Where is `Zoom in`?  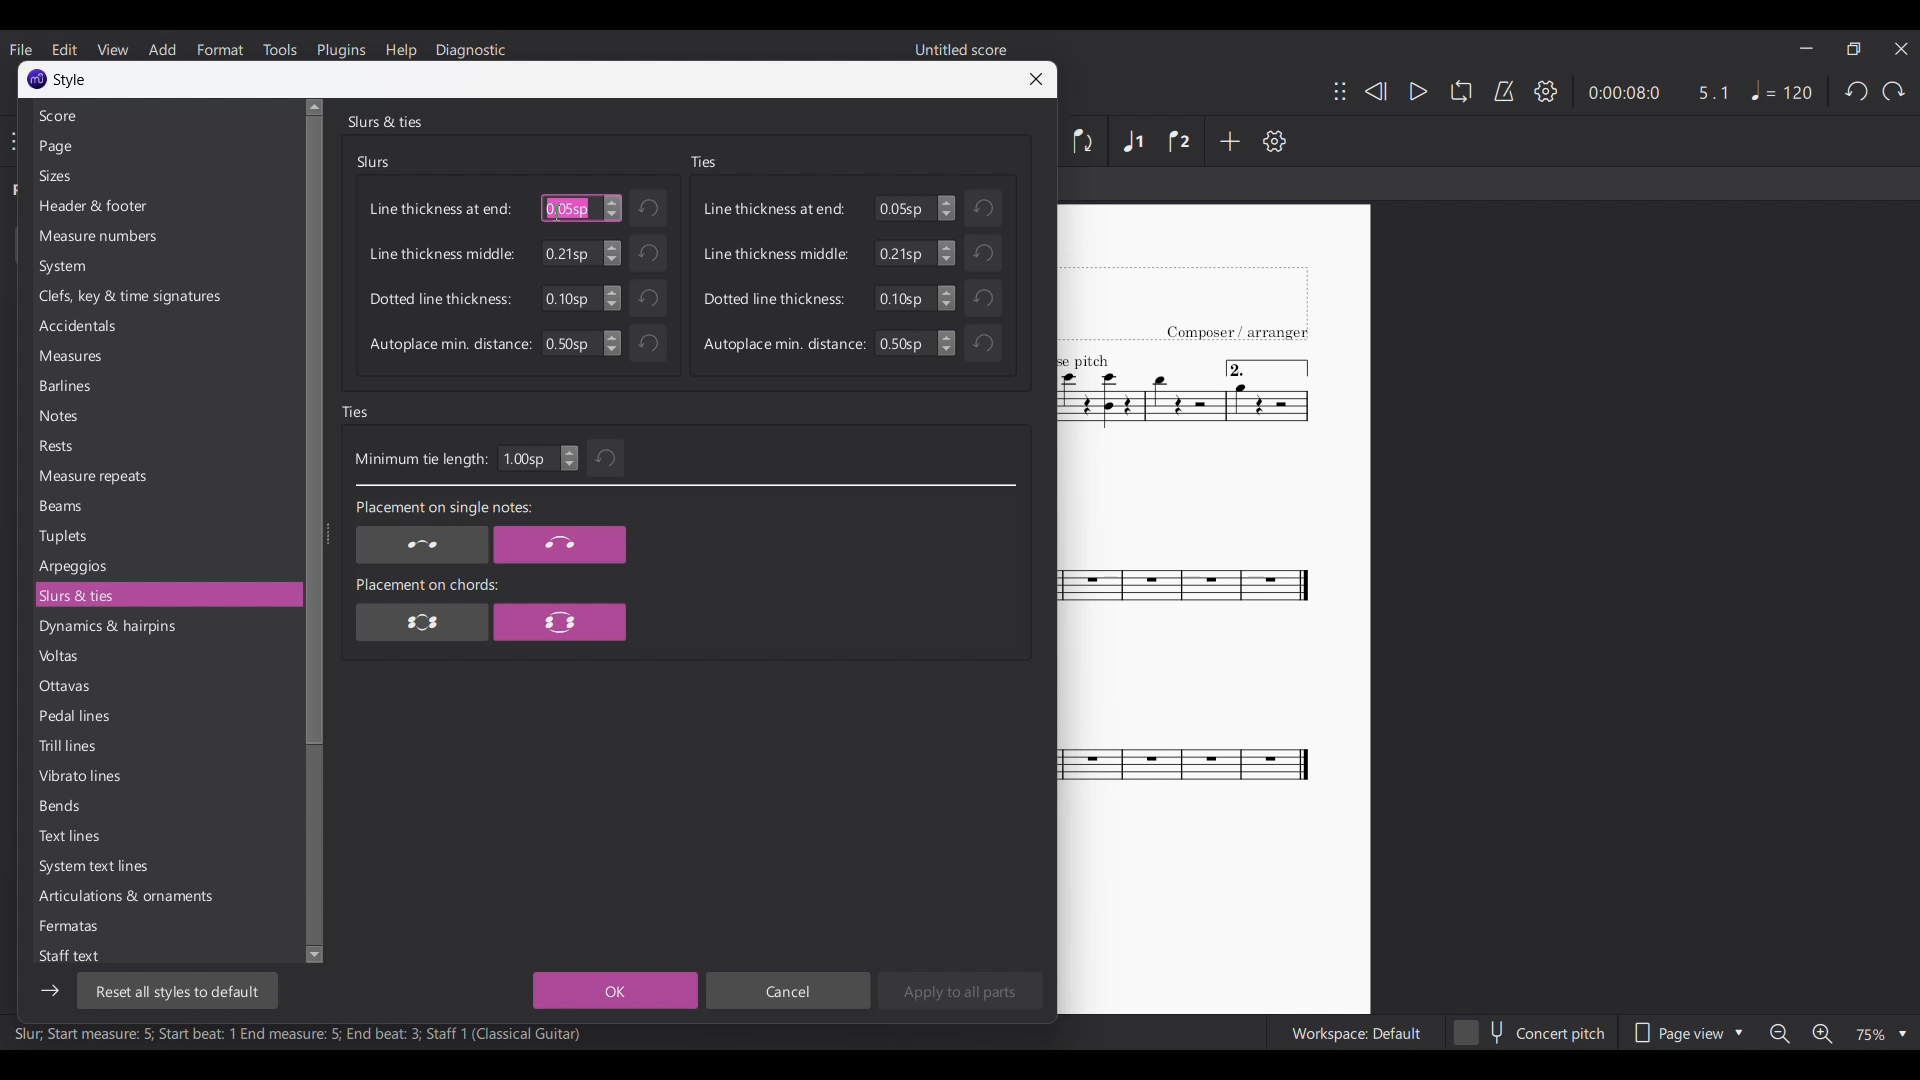
Zoom in is located at coordinates (1820, 1033).